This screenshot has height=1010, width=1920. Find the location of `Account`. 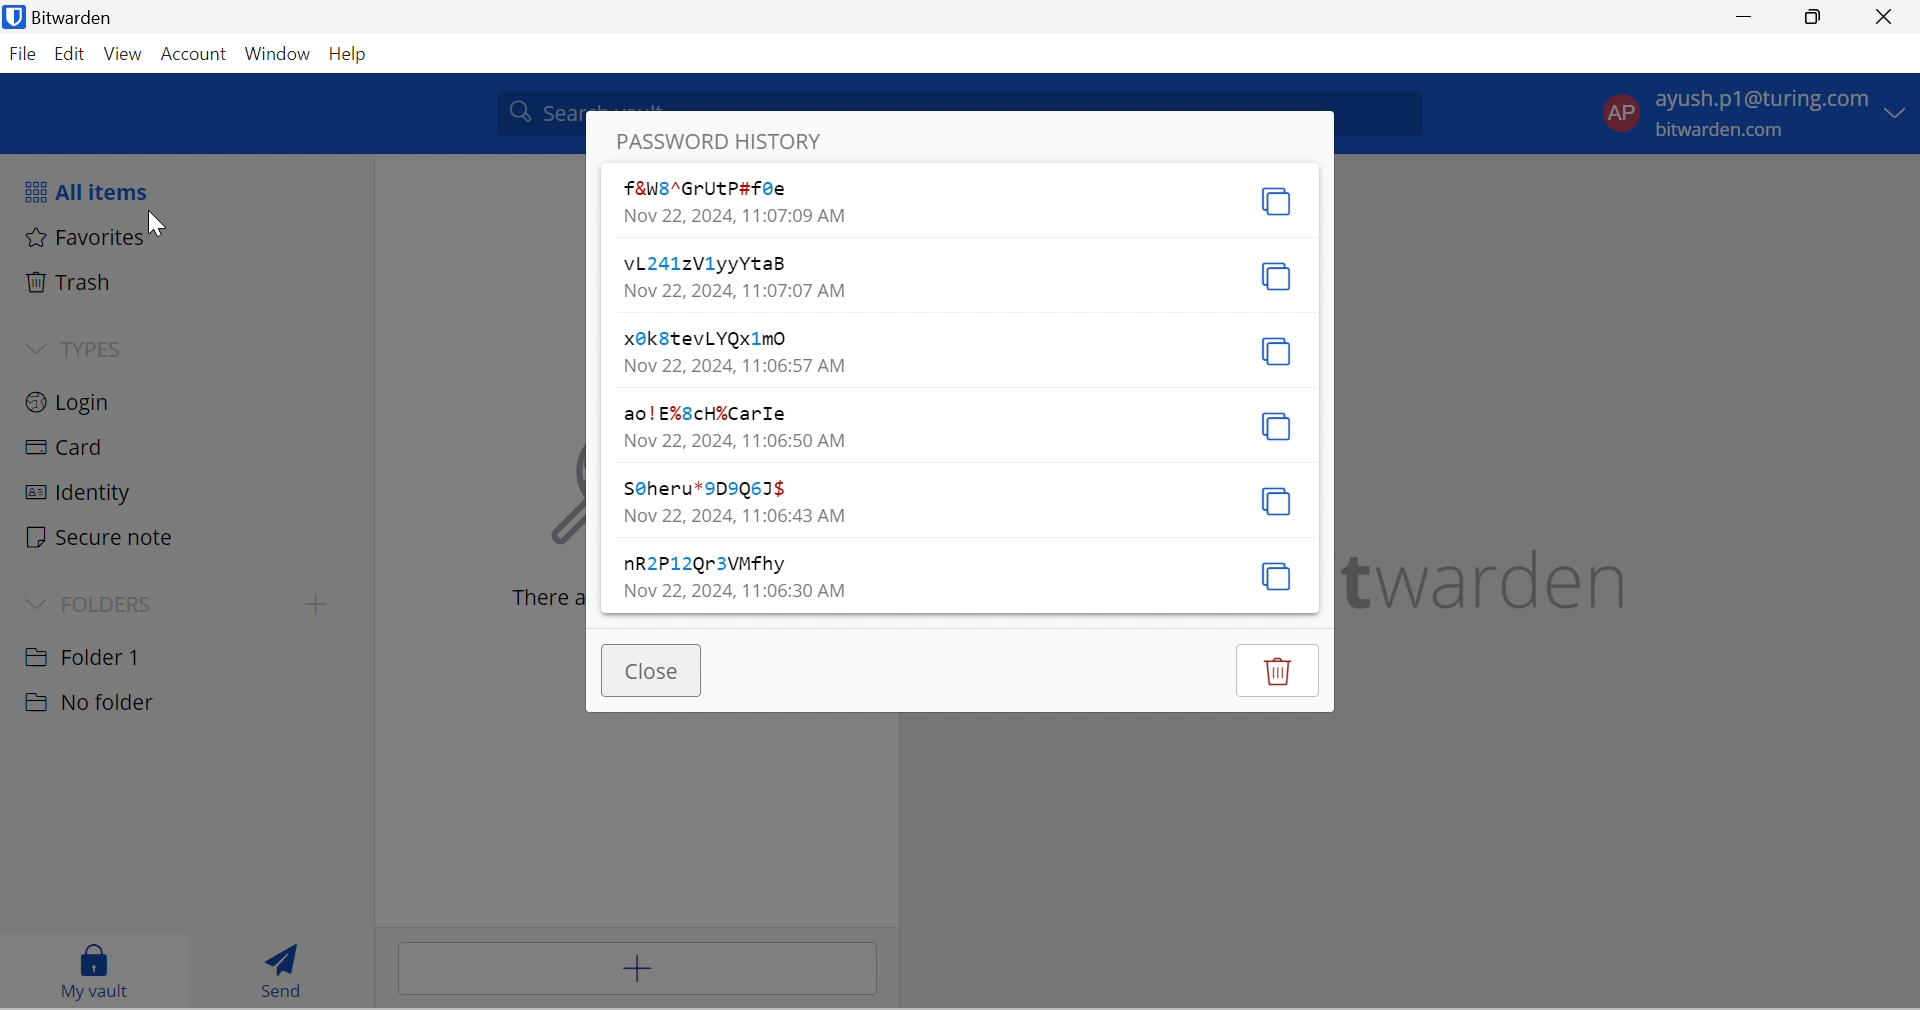

Account is located at coordinates (193, 56).